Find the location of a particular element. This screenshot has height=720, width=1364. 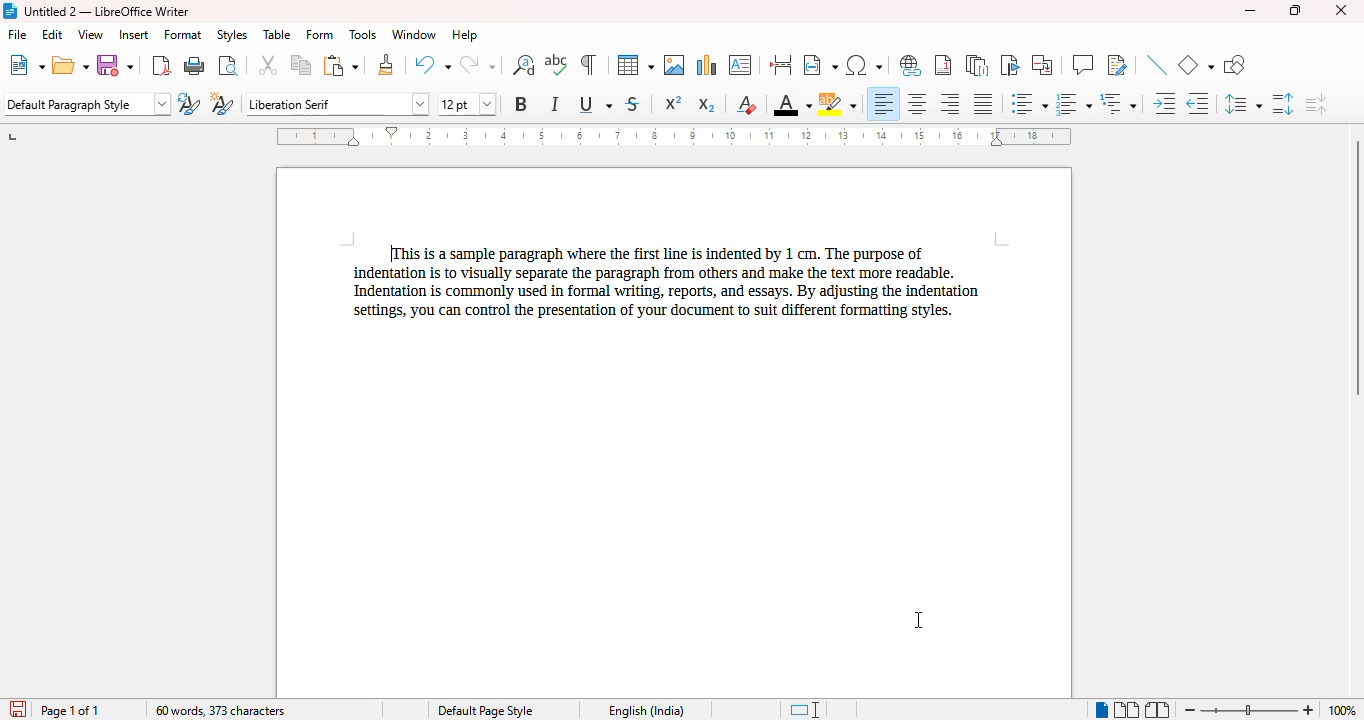

find and replace is located at coordinates (523, 64).